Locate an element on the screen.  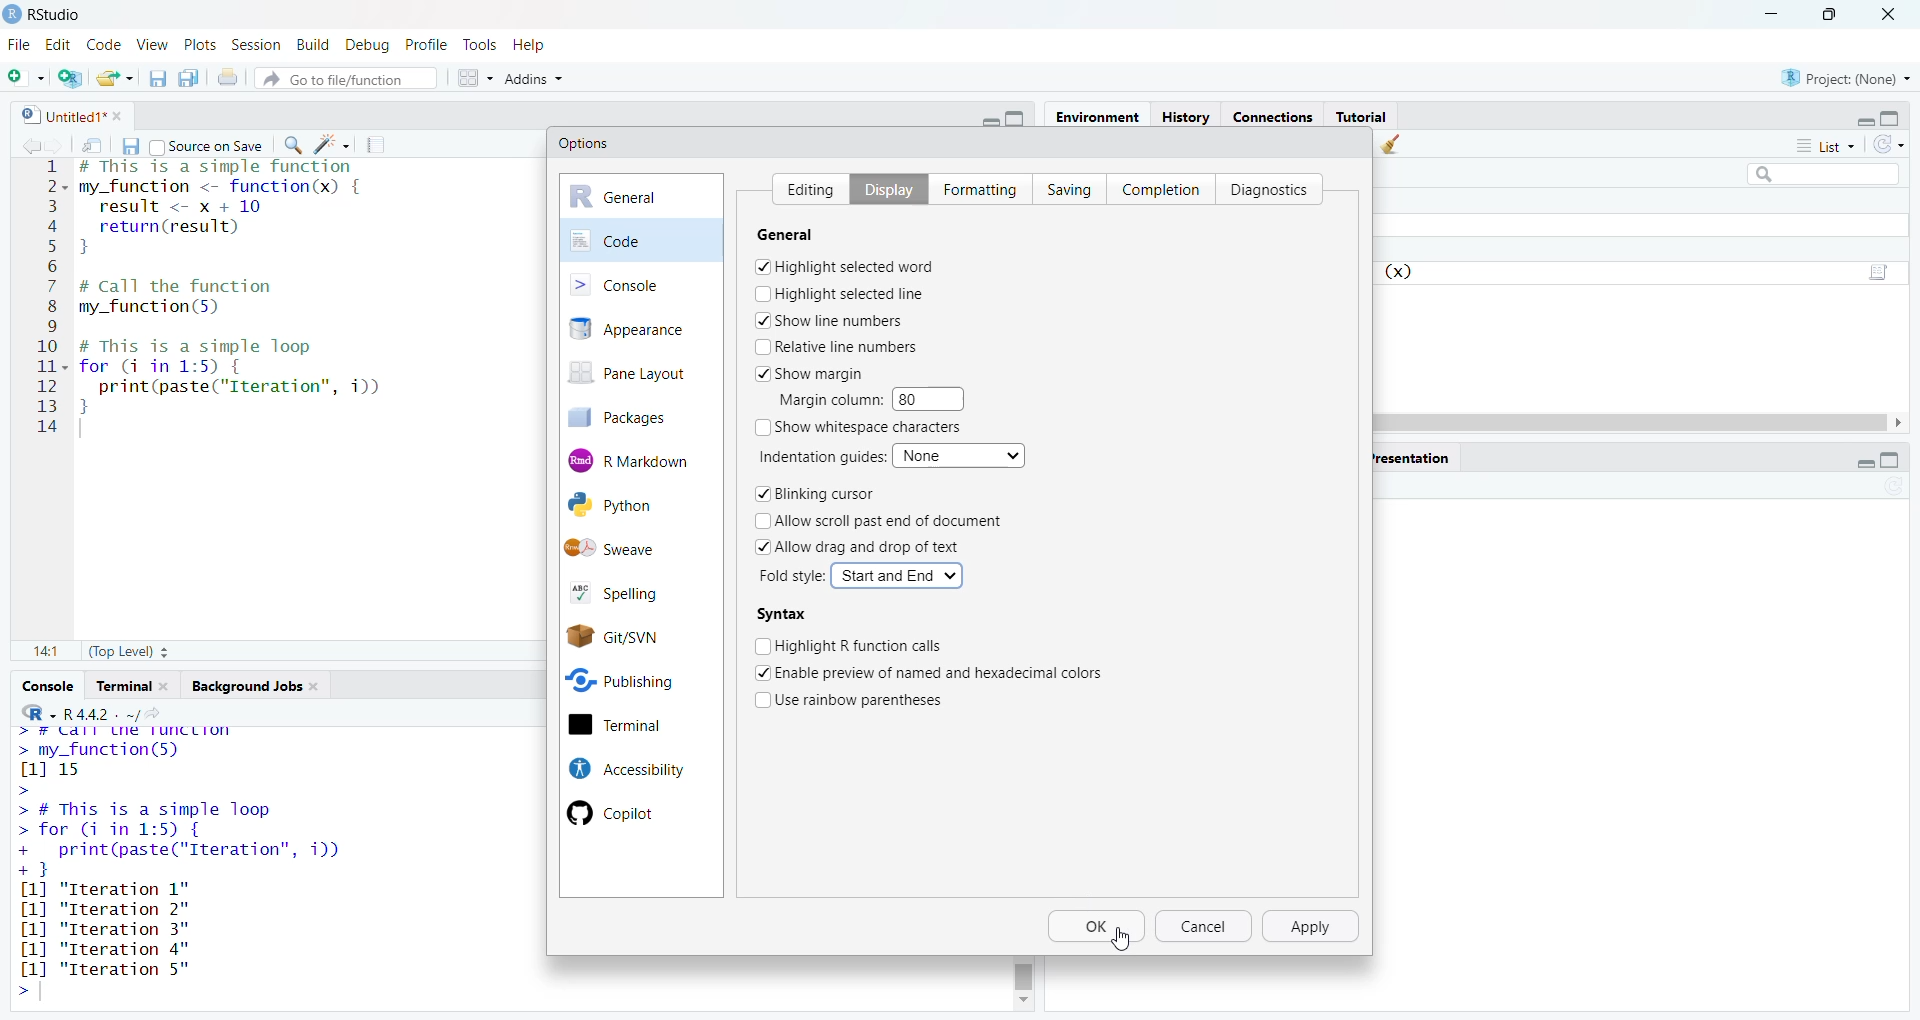
highlight selected word is located at coordinates (846, 266).